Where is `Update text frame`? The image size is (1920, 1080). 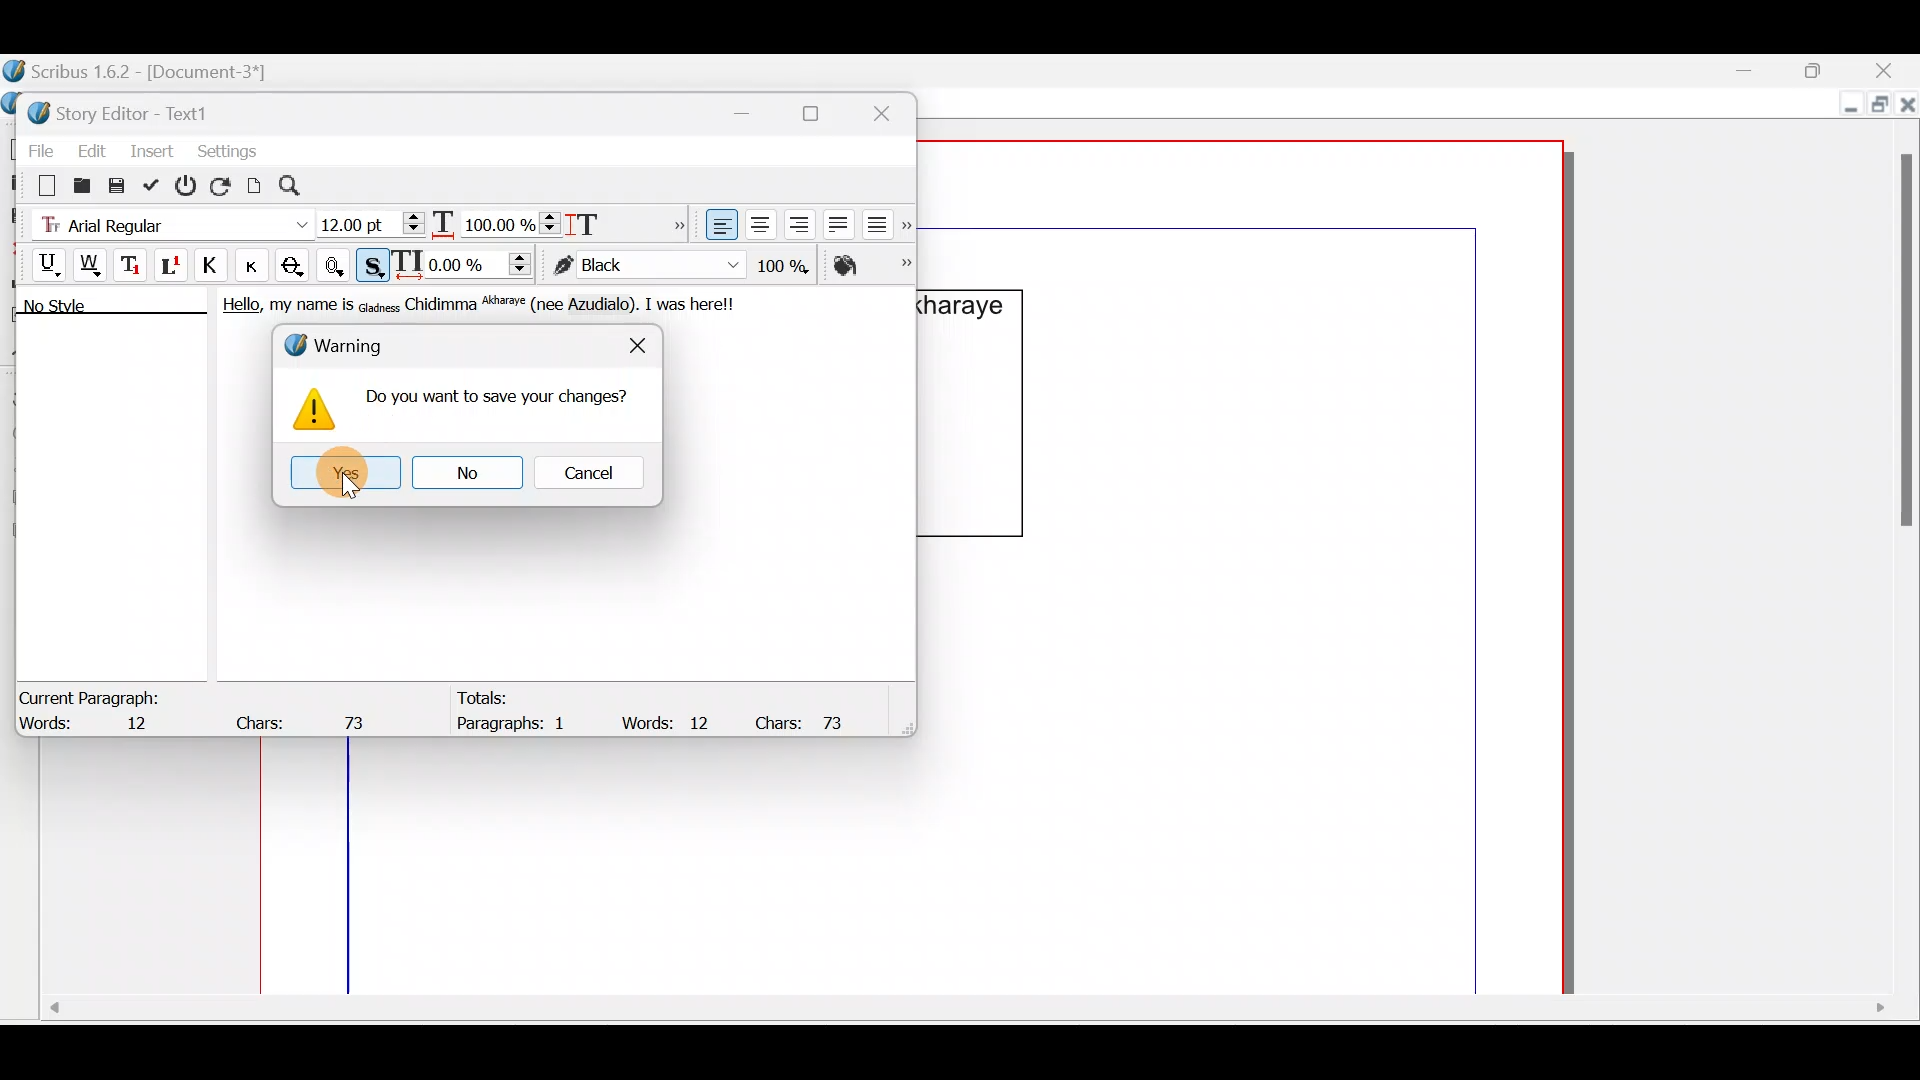
Update text frame is located at coordinates (255, 183).